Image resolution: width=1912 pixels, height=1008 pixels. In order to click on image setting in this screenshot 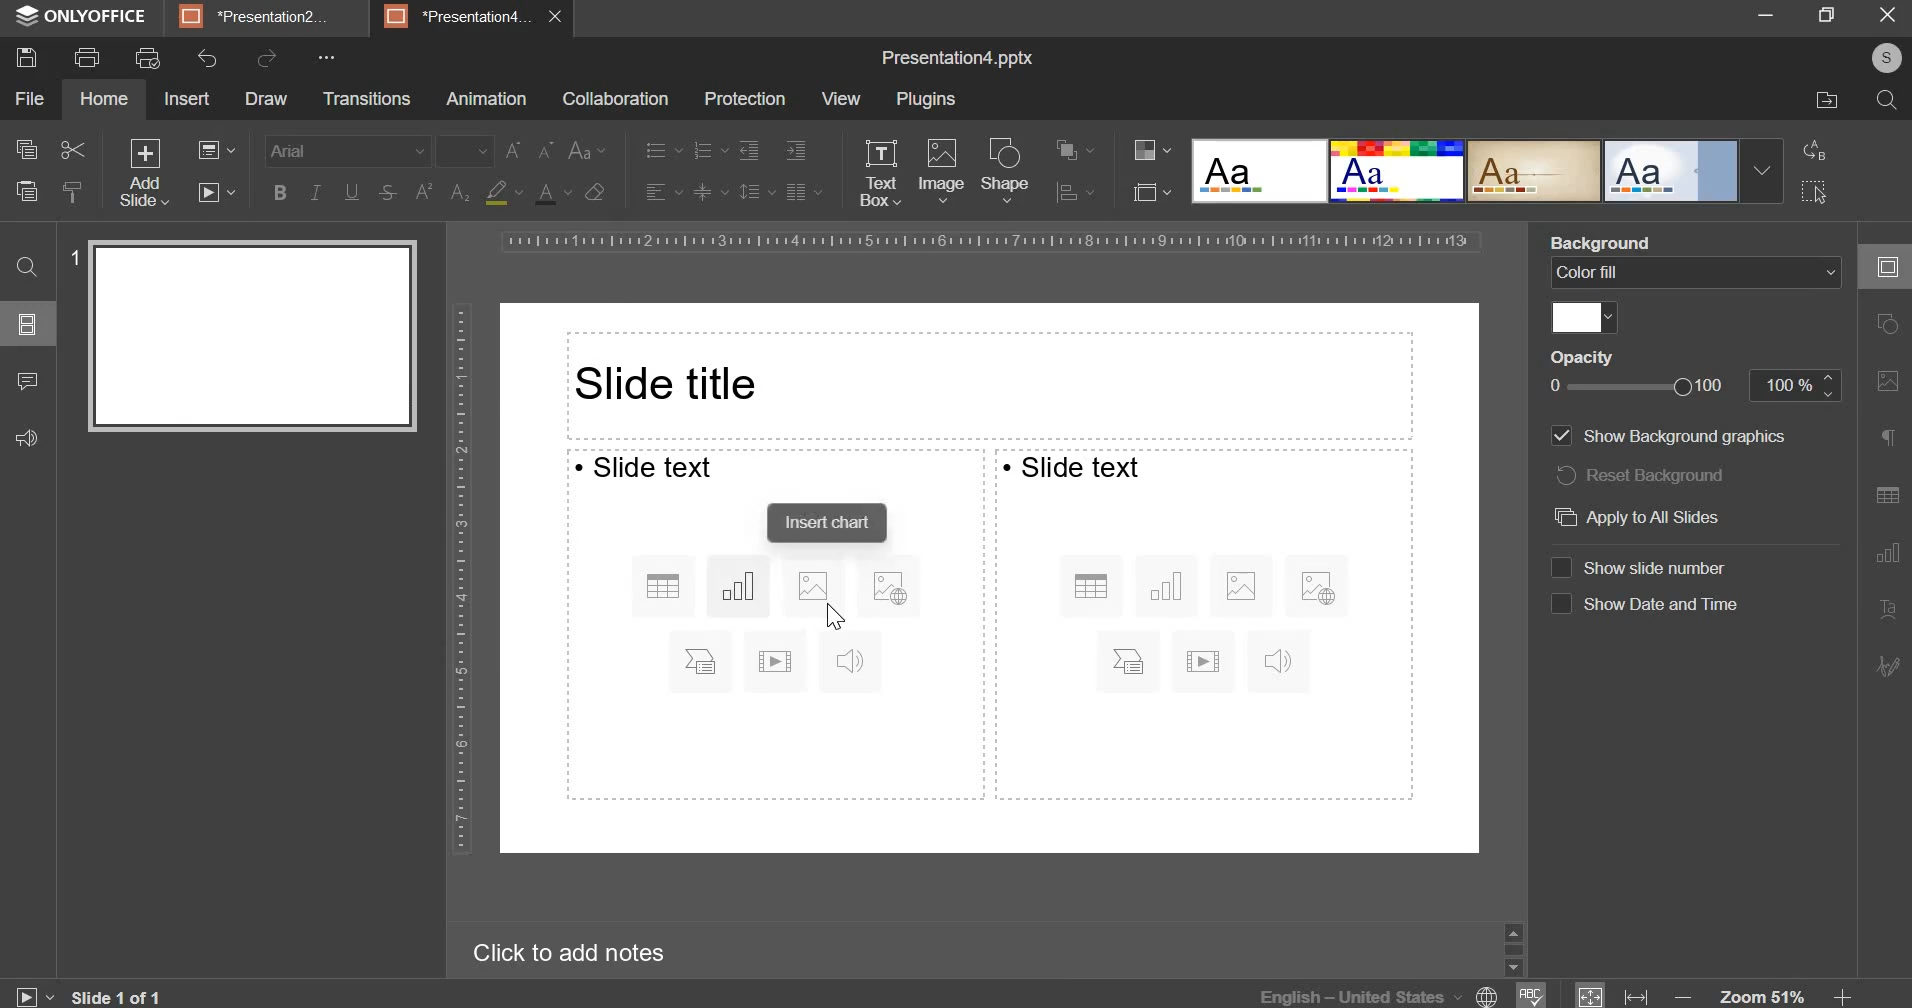, I will do `click(1884, 381)`.